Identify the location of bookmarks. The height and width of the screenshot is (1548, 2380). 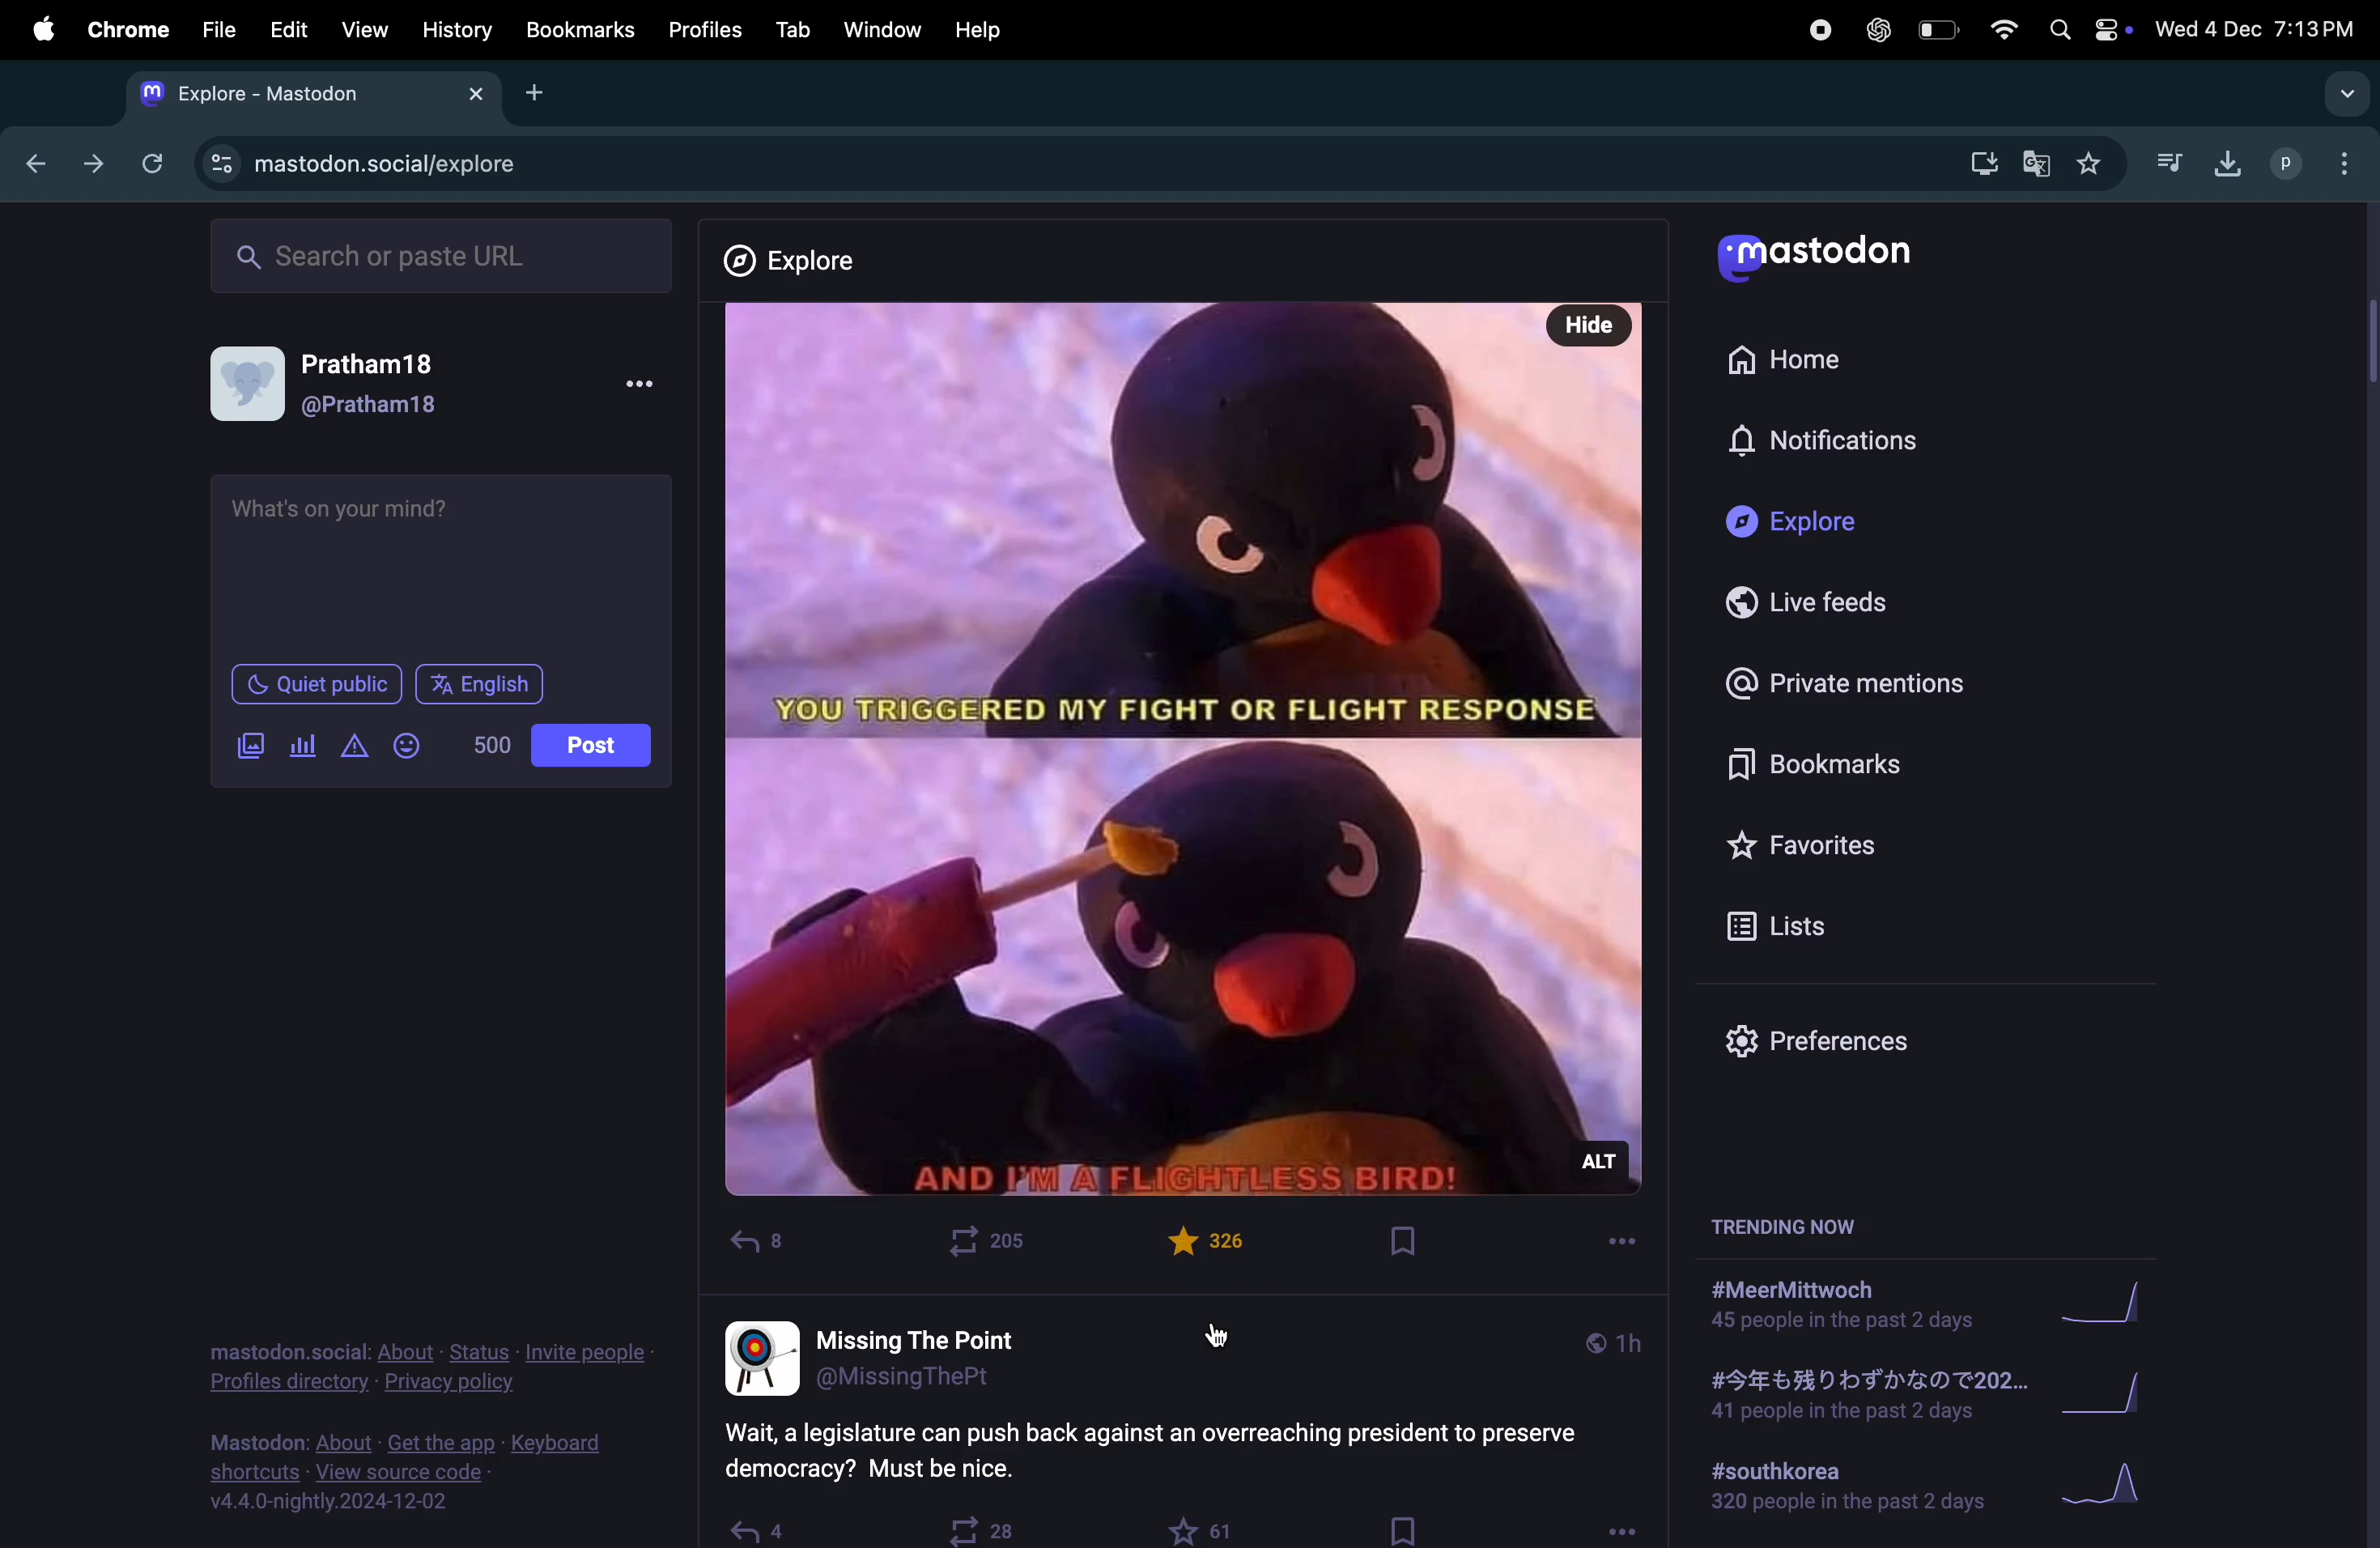
(1838, 761).